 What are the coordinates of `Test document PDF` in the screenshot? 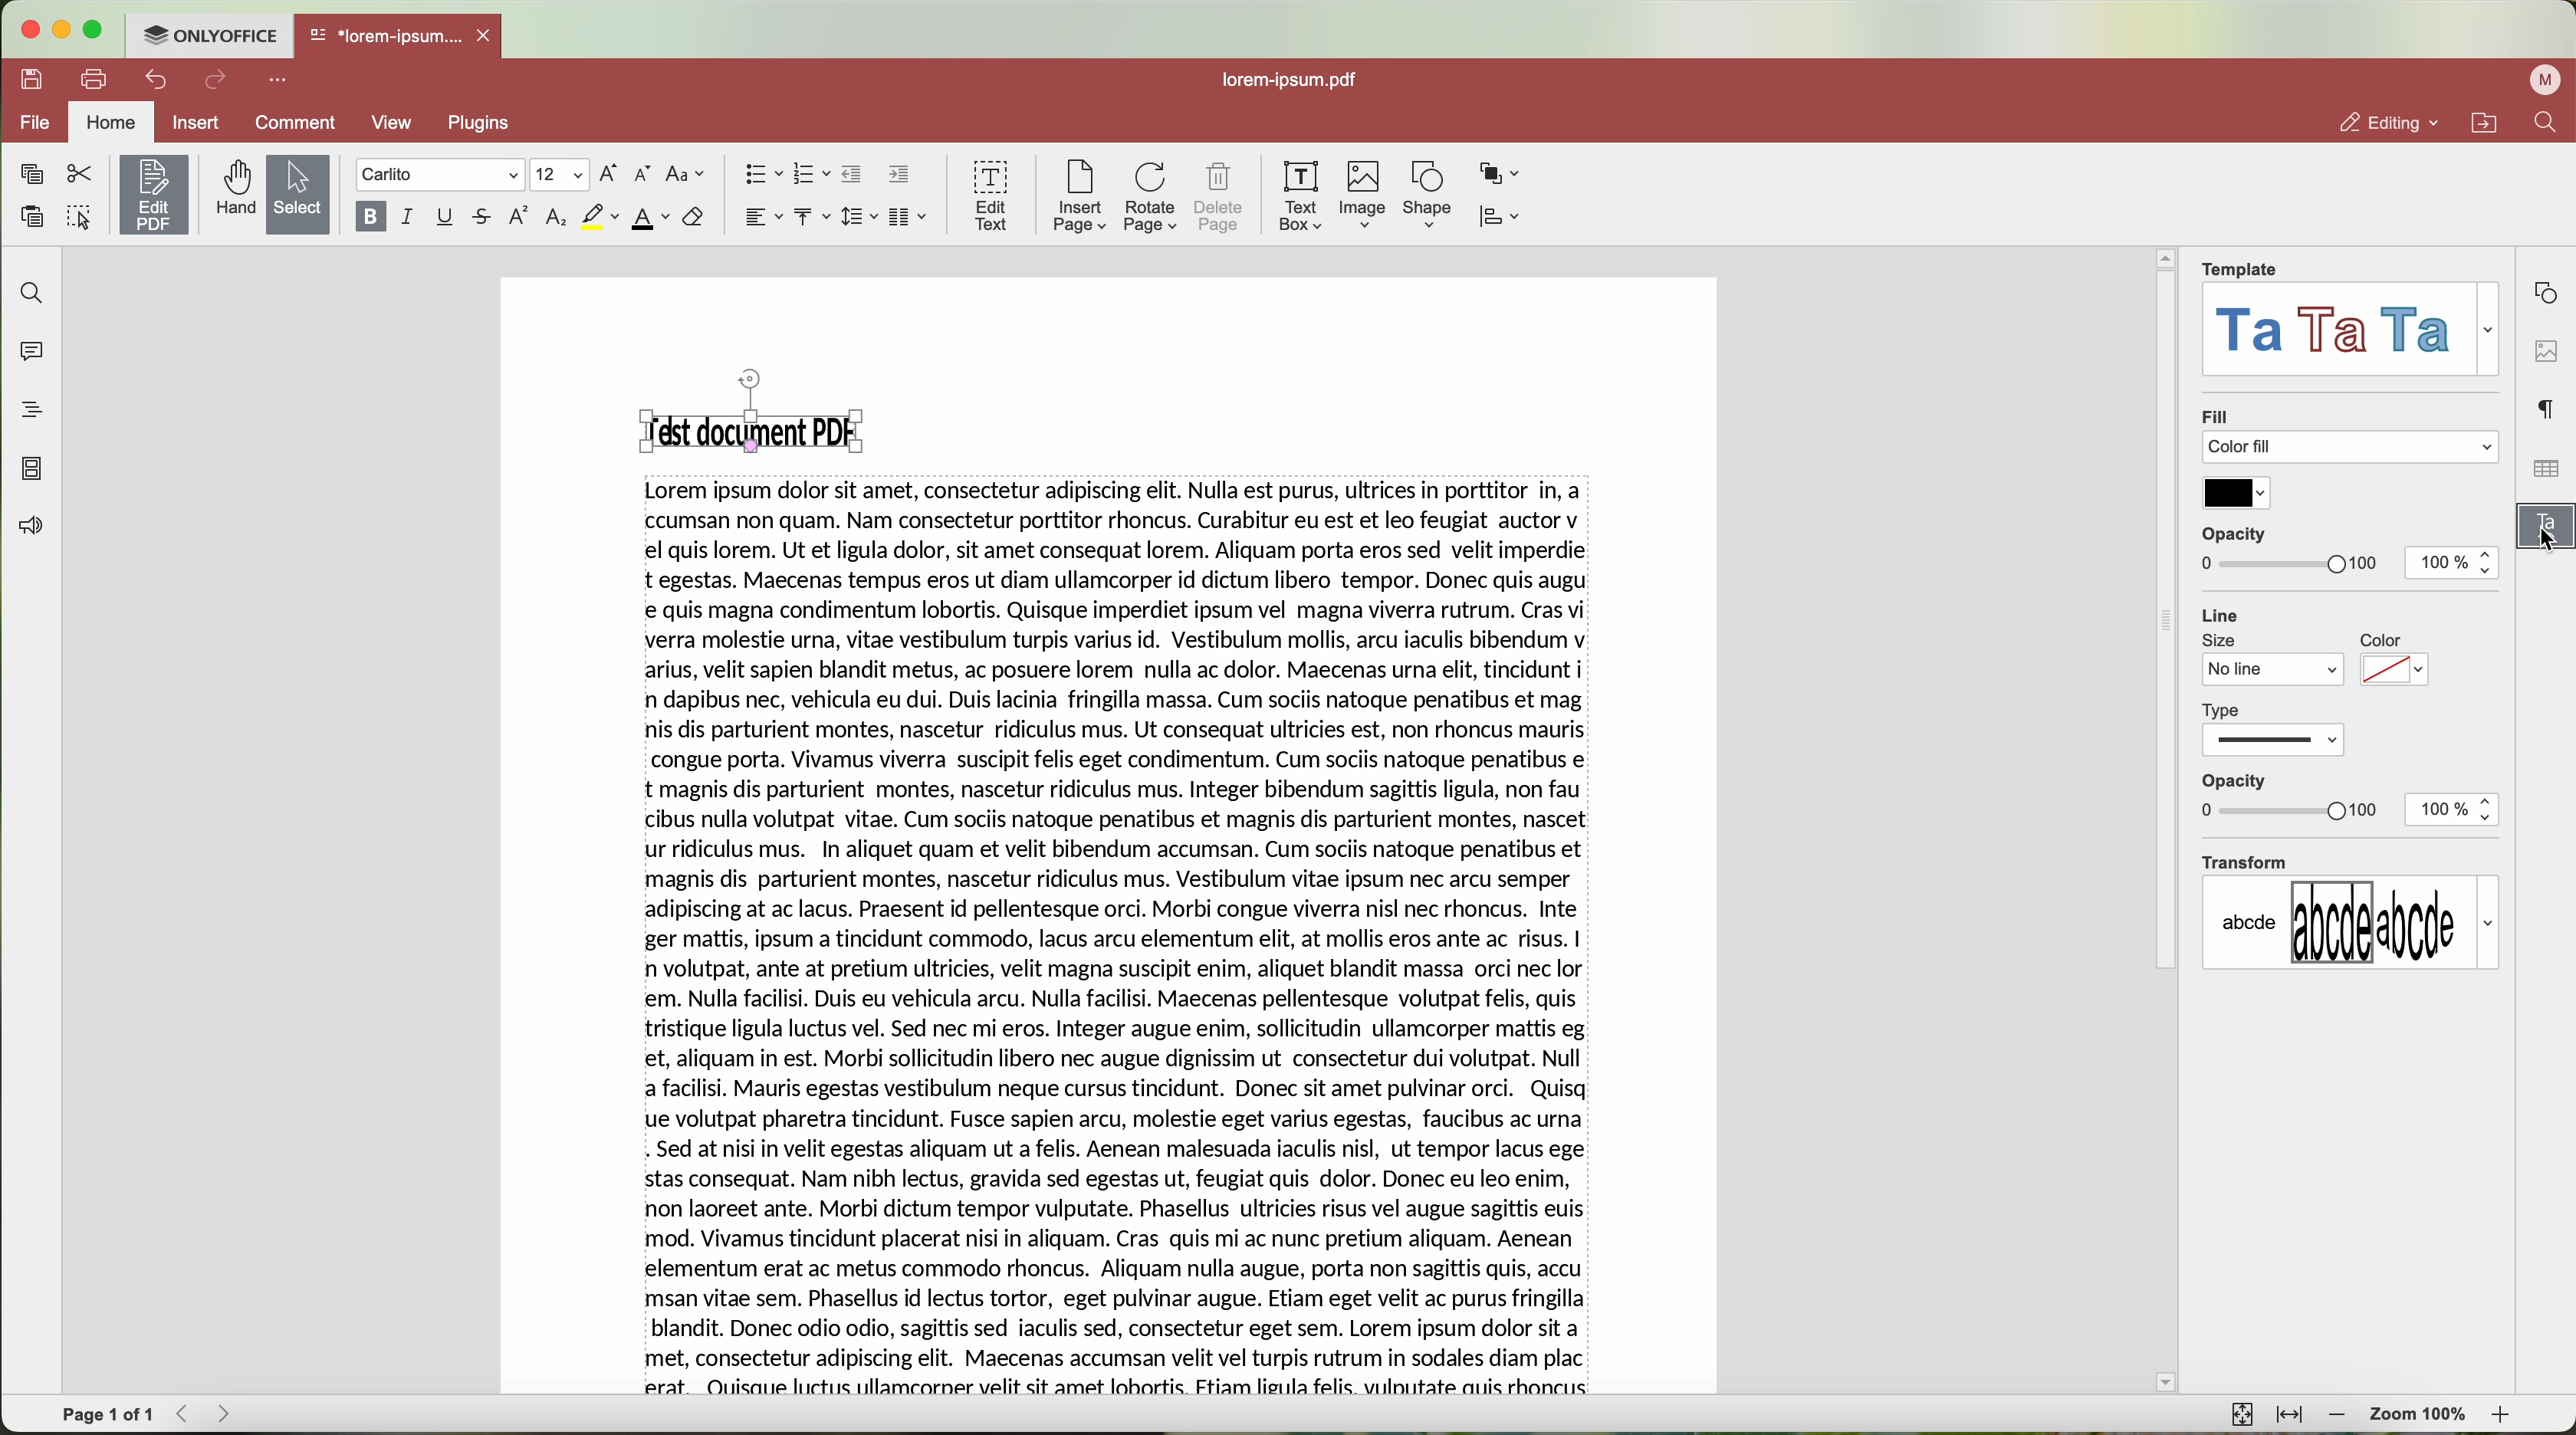 It's located at (758, 411).